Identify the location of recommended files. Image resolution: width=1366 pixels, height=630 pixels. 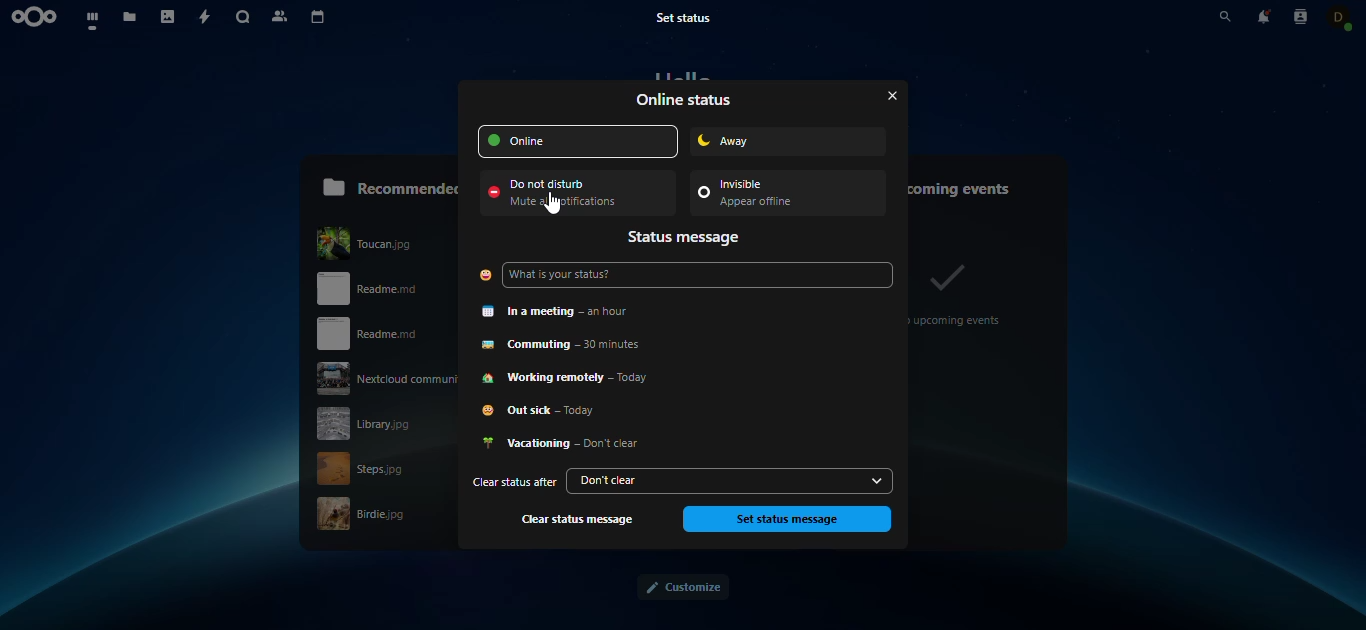
(389, 185).